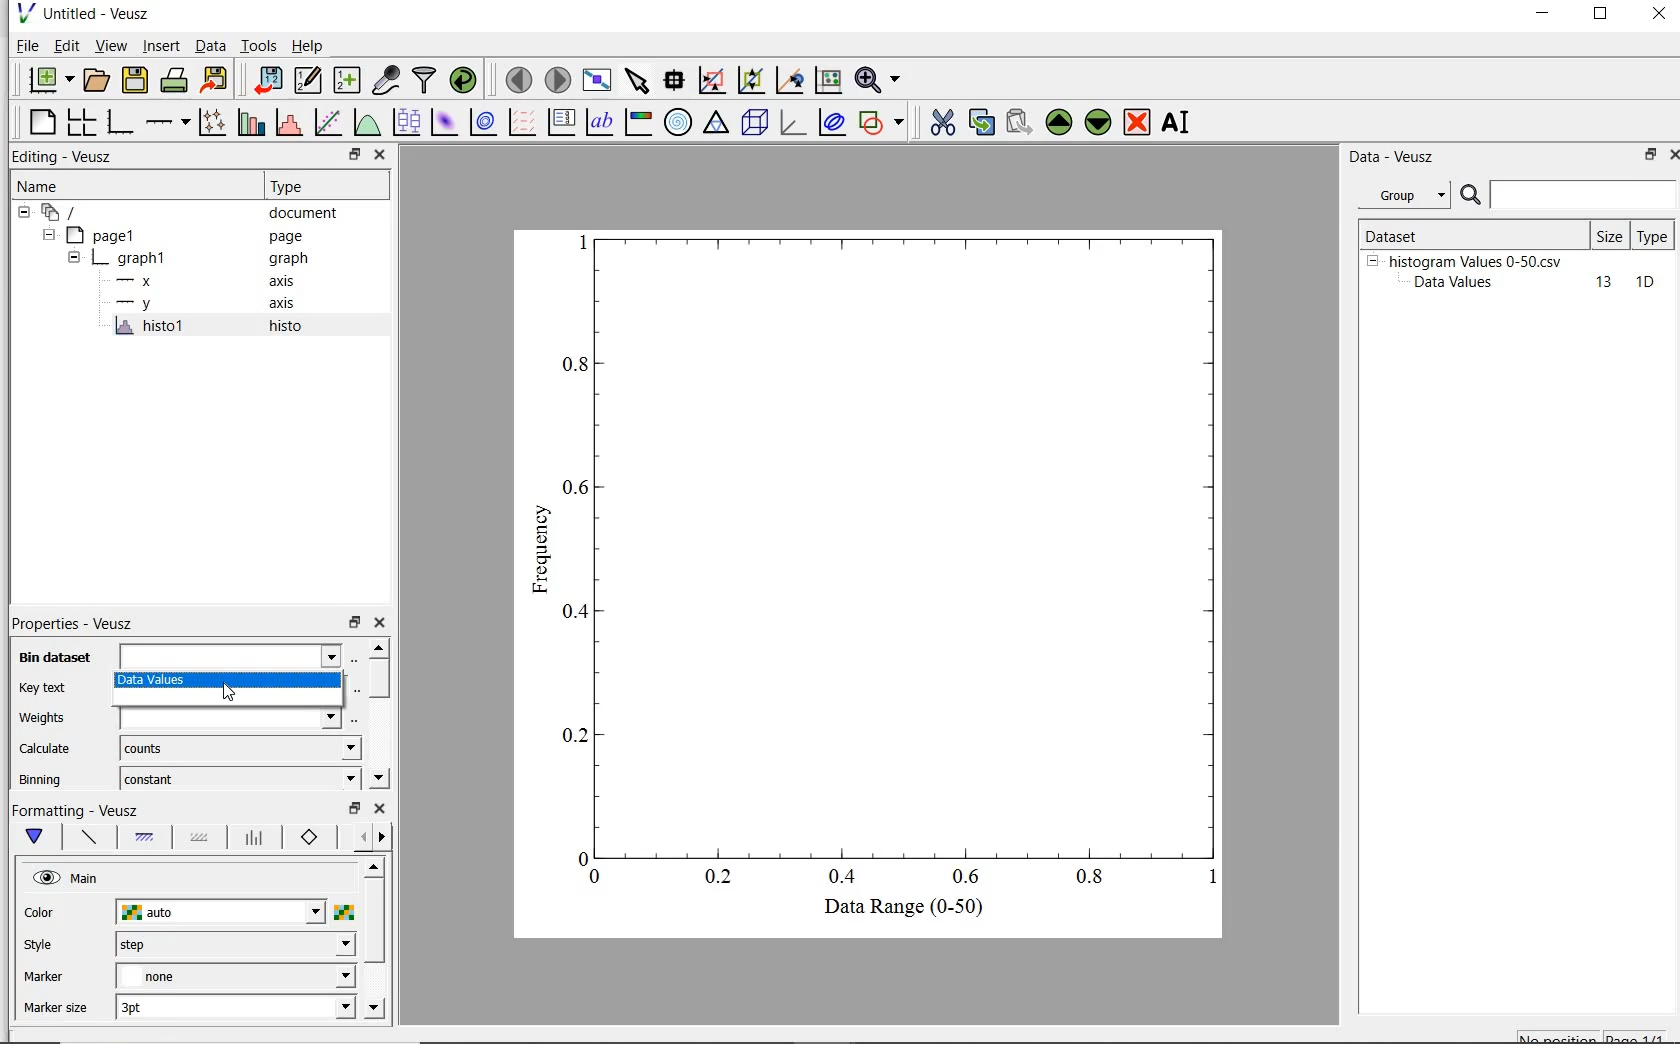  What do you see at coordinates (288, 123) in the screenshot?
I see `histogram of a dataset` at bounding box center [288, 123].